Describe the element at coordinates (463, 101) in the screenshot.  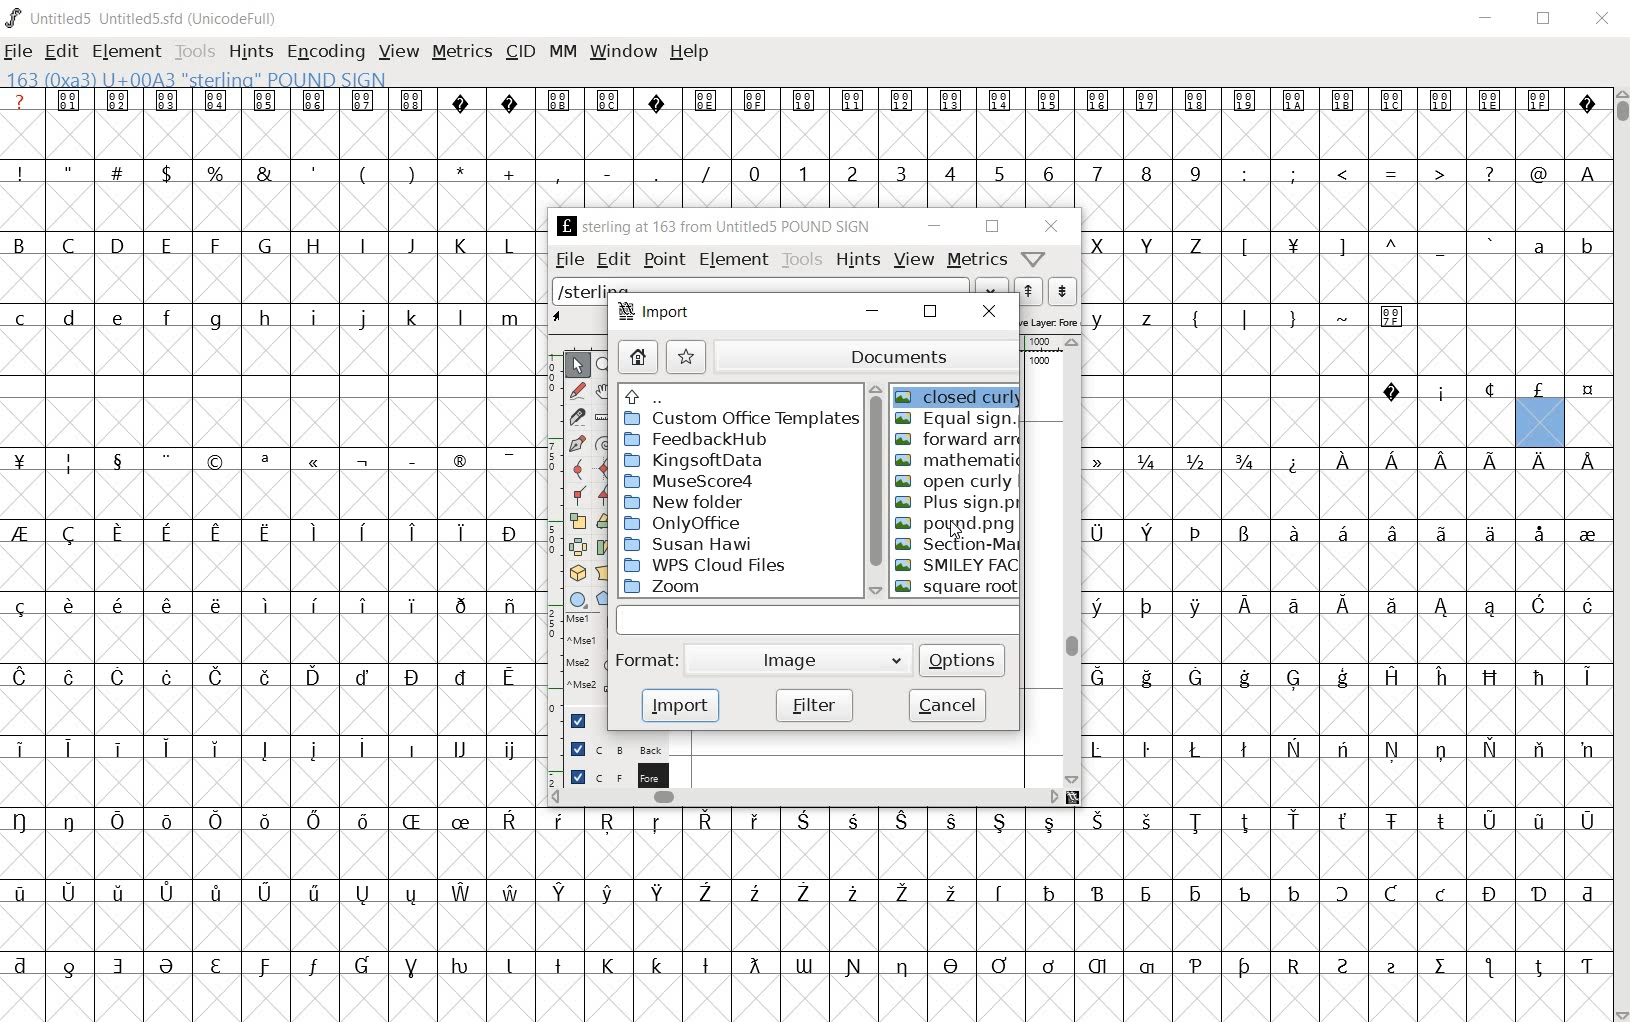
I see `Symbol` at that location.